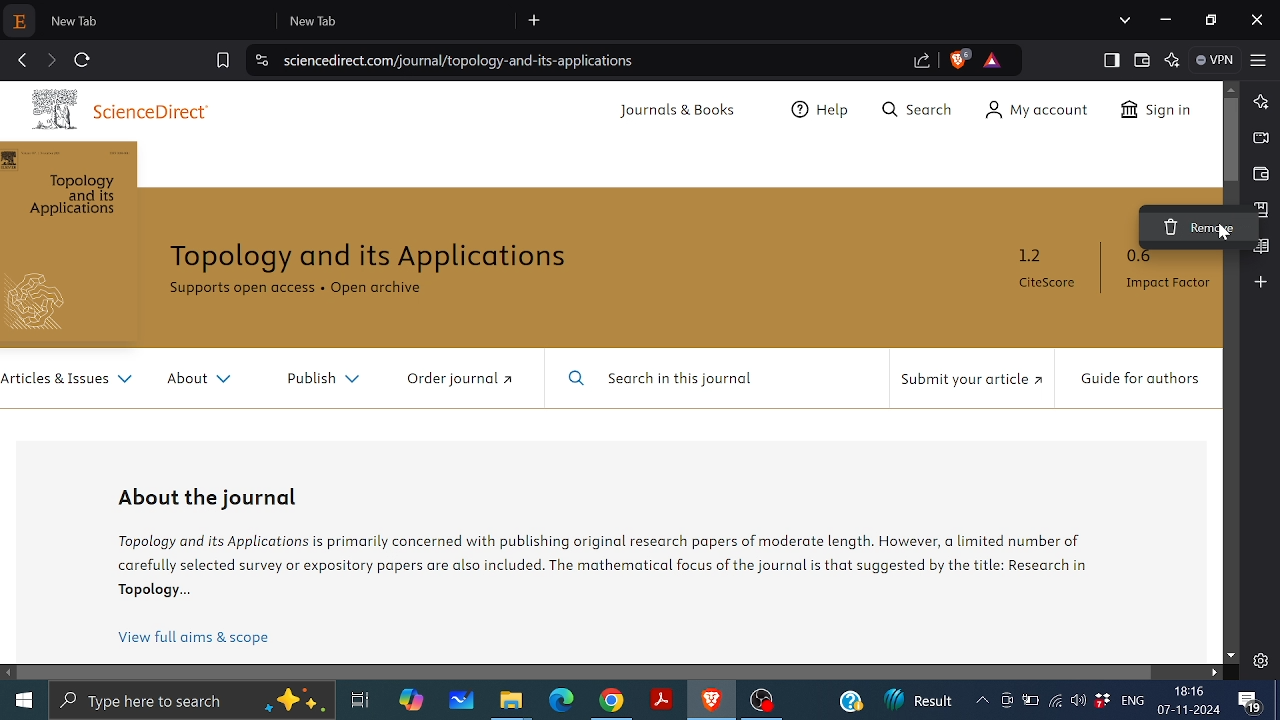  What do you see at coordinates (1215, 672) in the screenshot?
I see `Move right` at bounding box center [1215, 672].